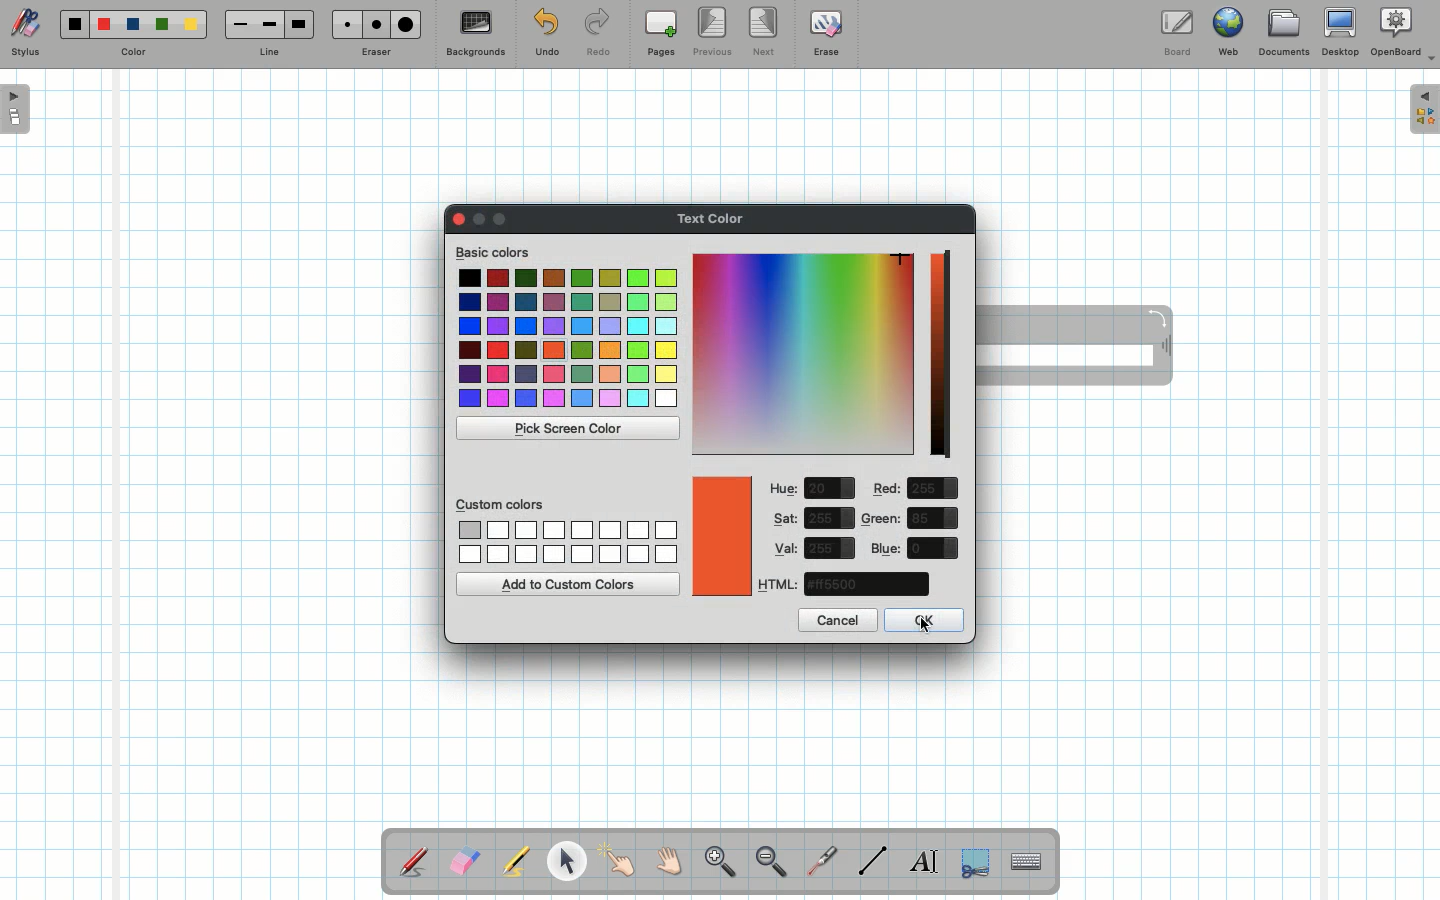 The height and width of the screenshot is (900, 1440). I want to click on Grab, so click(670, 864).